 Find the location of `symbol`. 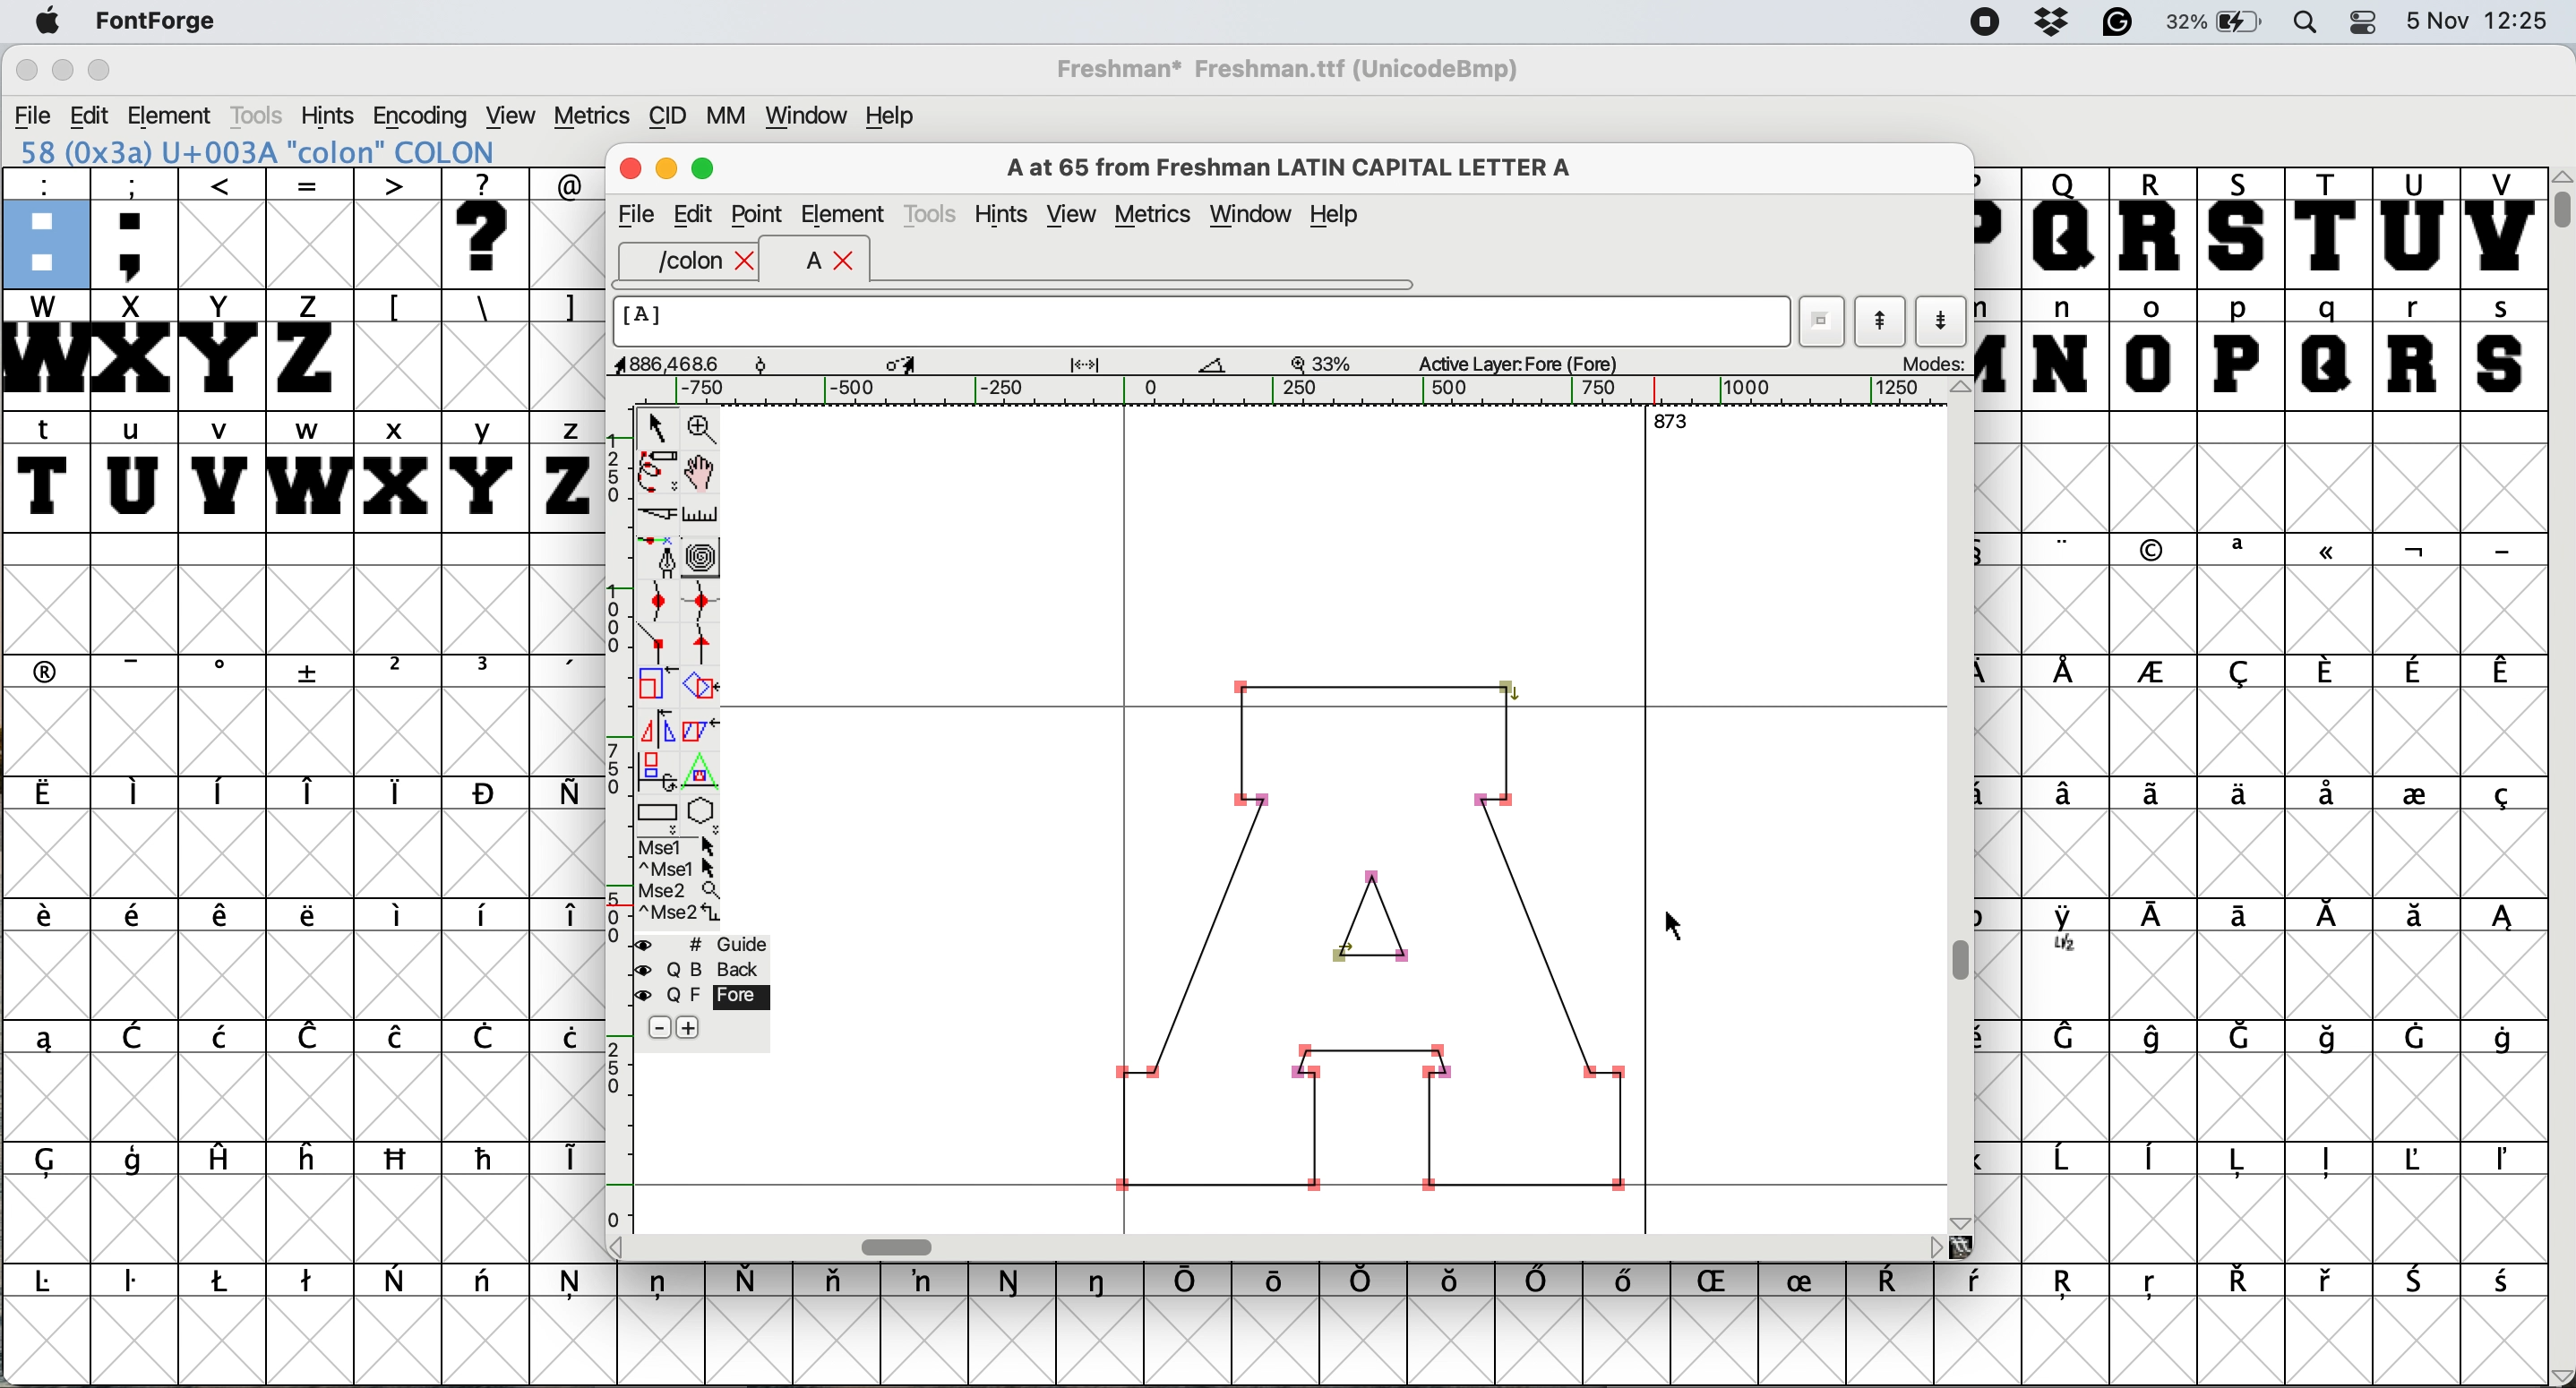

symbol is located at coordinates (2160, 919).